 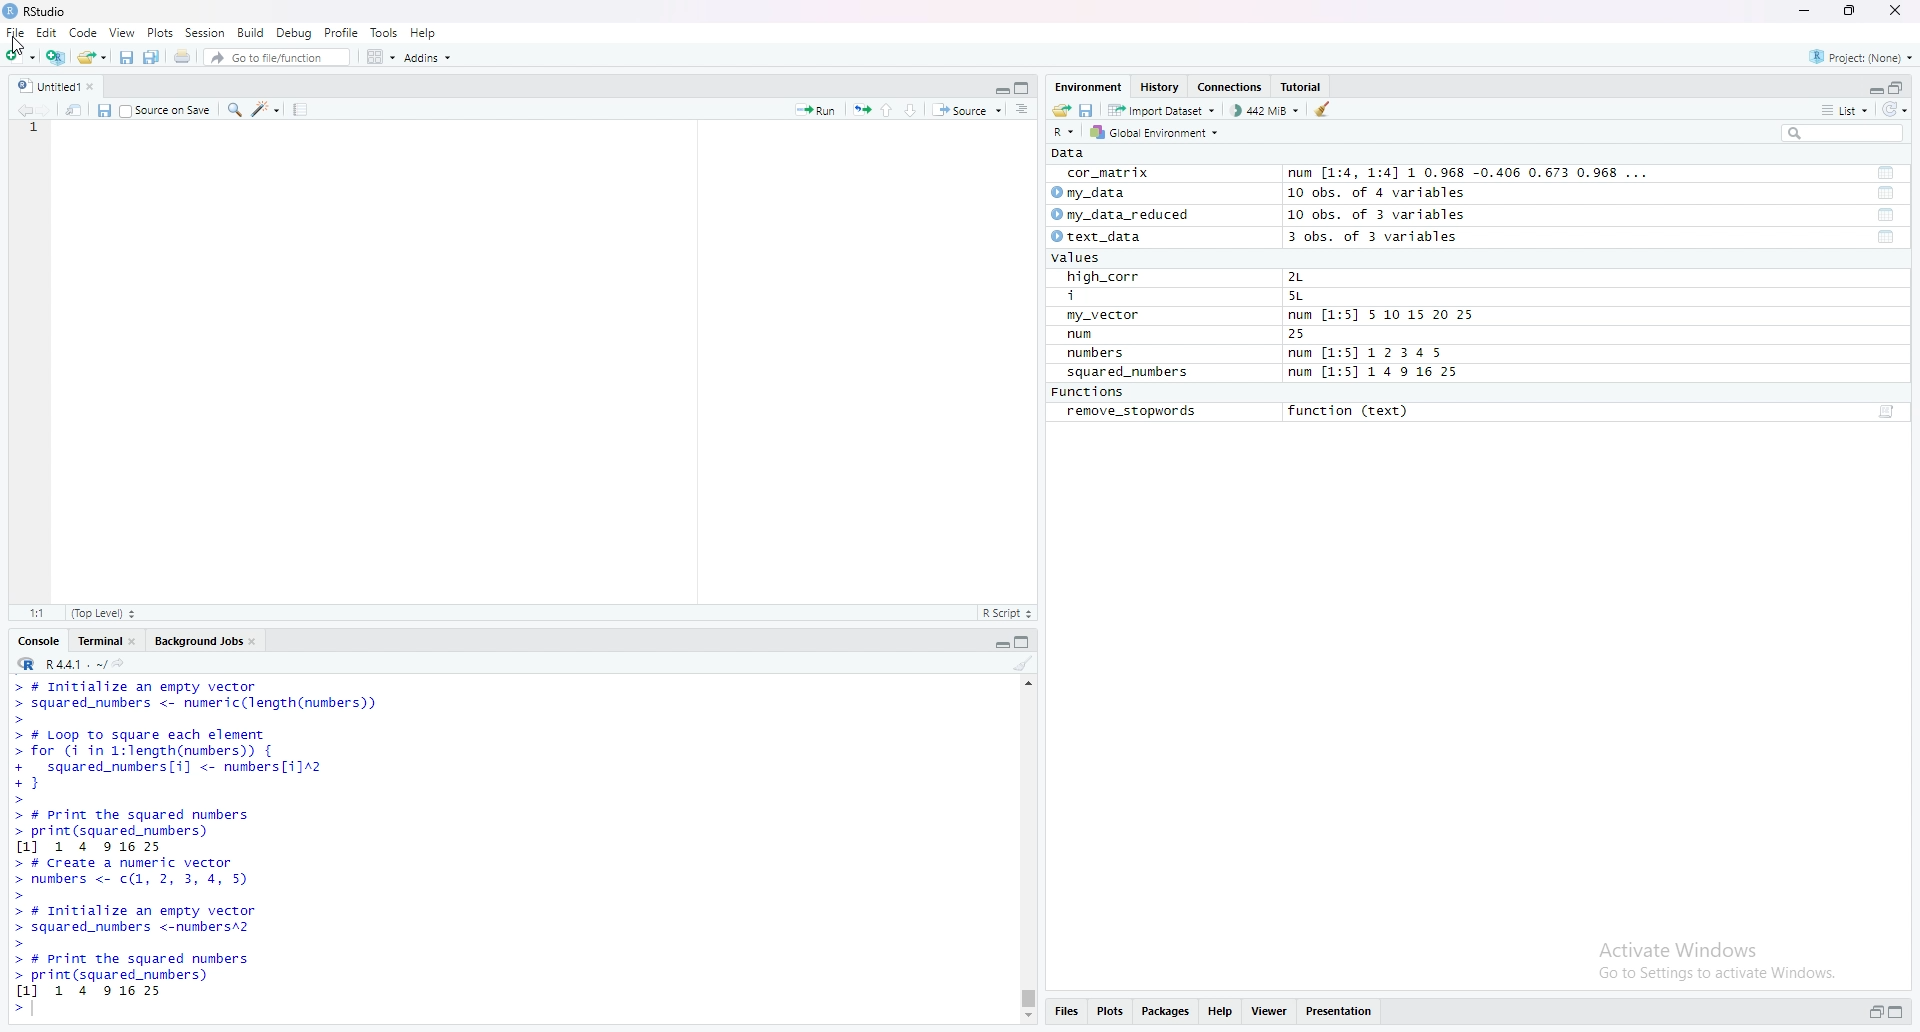 I want to click on Maximize, so click(x=1851, y=10).